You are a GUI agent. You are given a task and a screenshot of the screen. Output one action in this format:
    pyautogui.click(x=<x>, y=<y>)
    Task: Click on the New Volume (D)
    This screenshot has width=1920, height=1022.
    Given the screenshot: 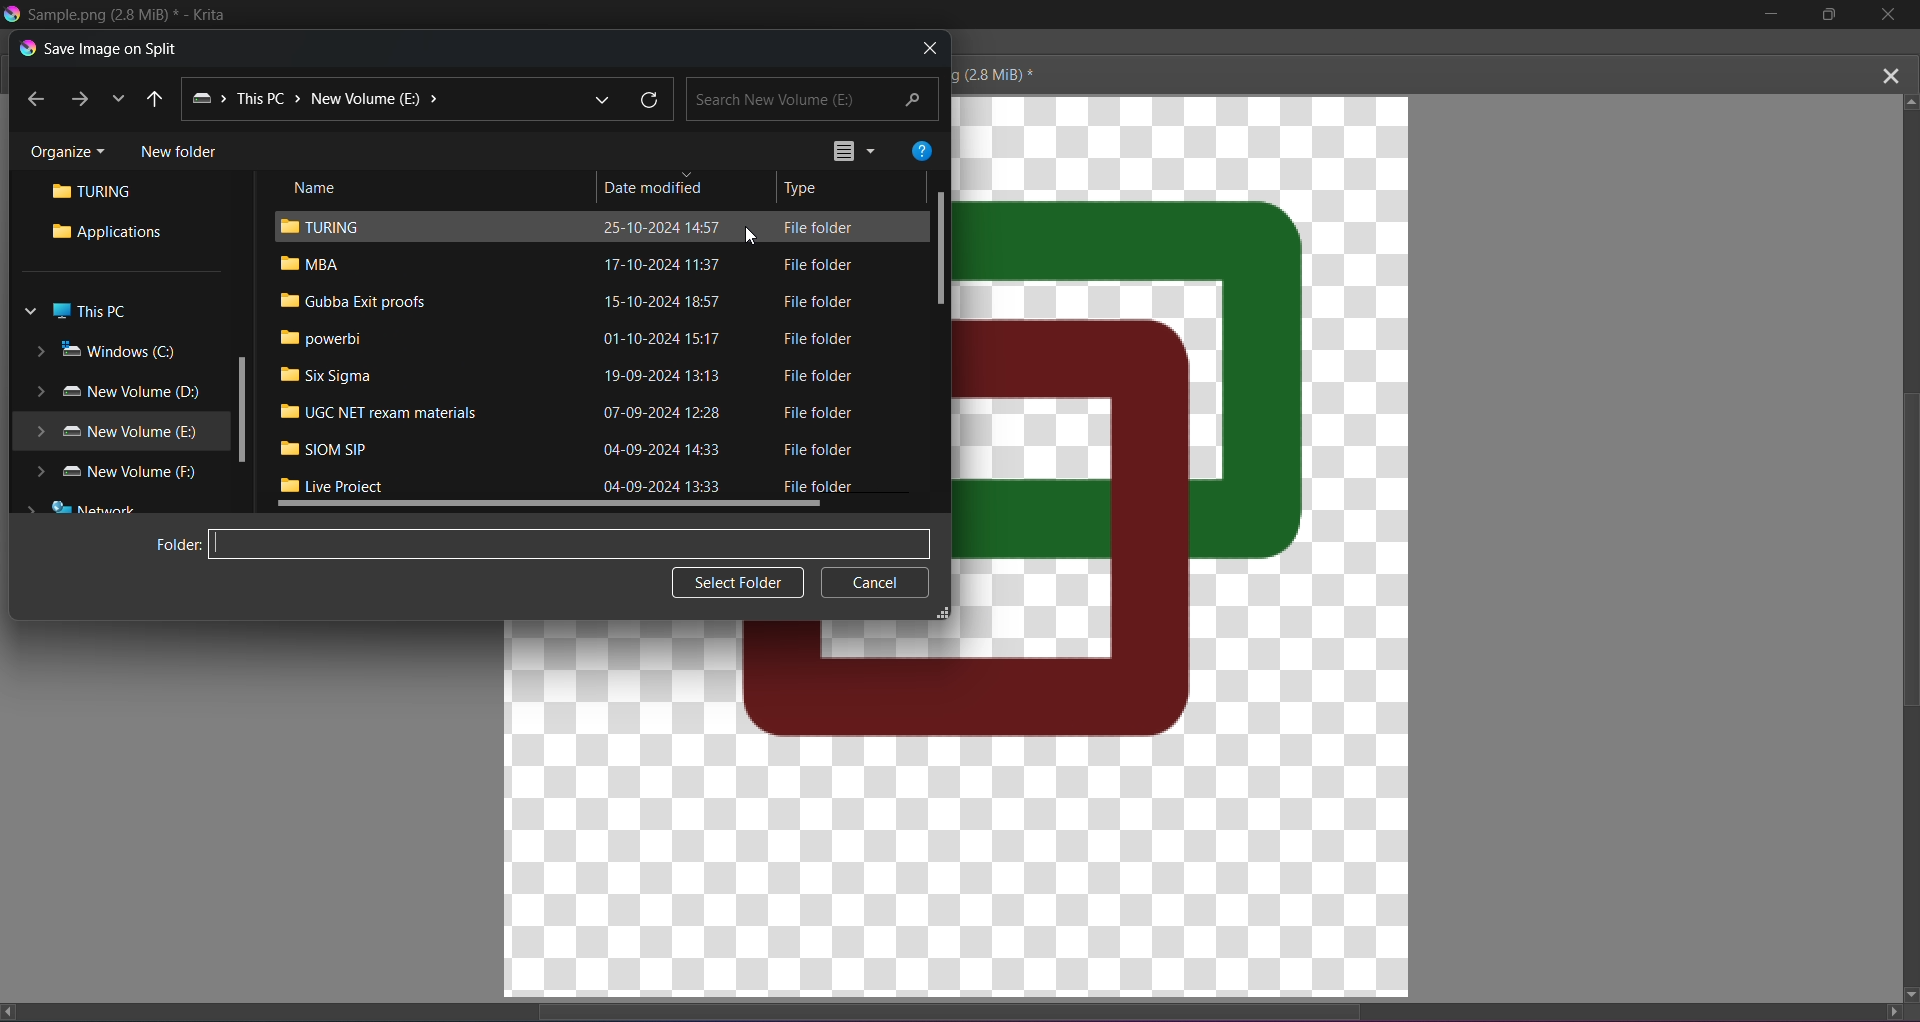 What is the action you would take?
    pyautogui.click(x=117, y=394)
    